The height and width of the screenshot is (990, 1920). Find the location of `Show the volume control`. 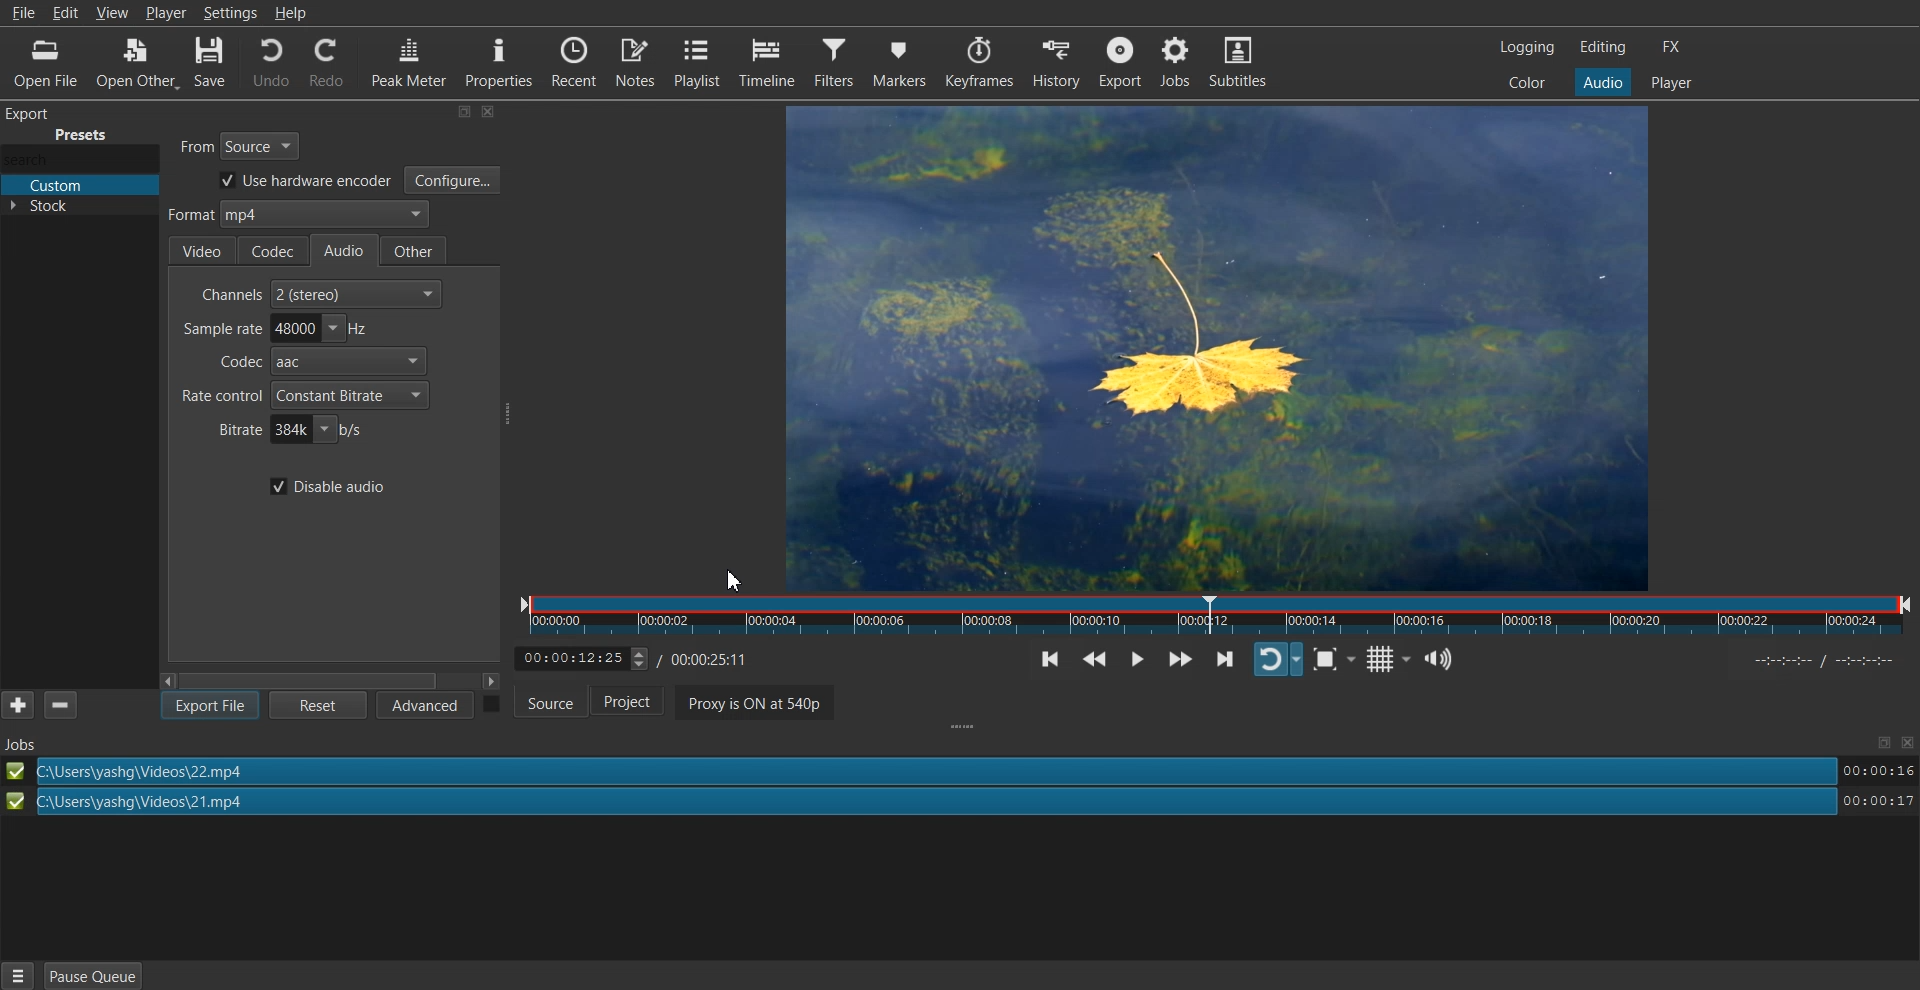

Show the volume control is located at coordinates (1443, 660).